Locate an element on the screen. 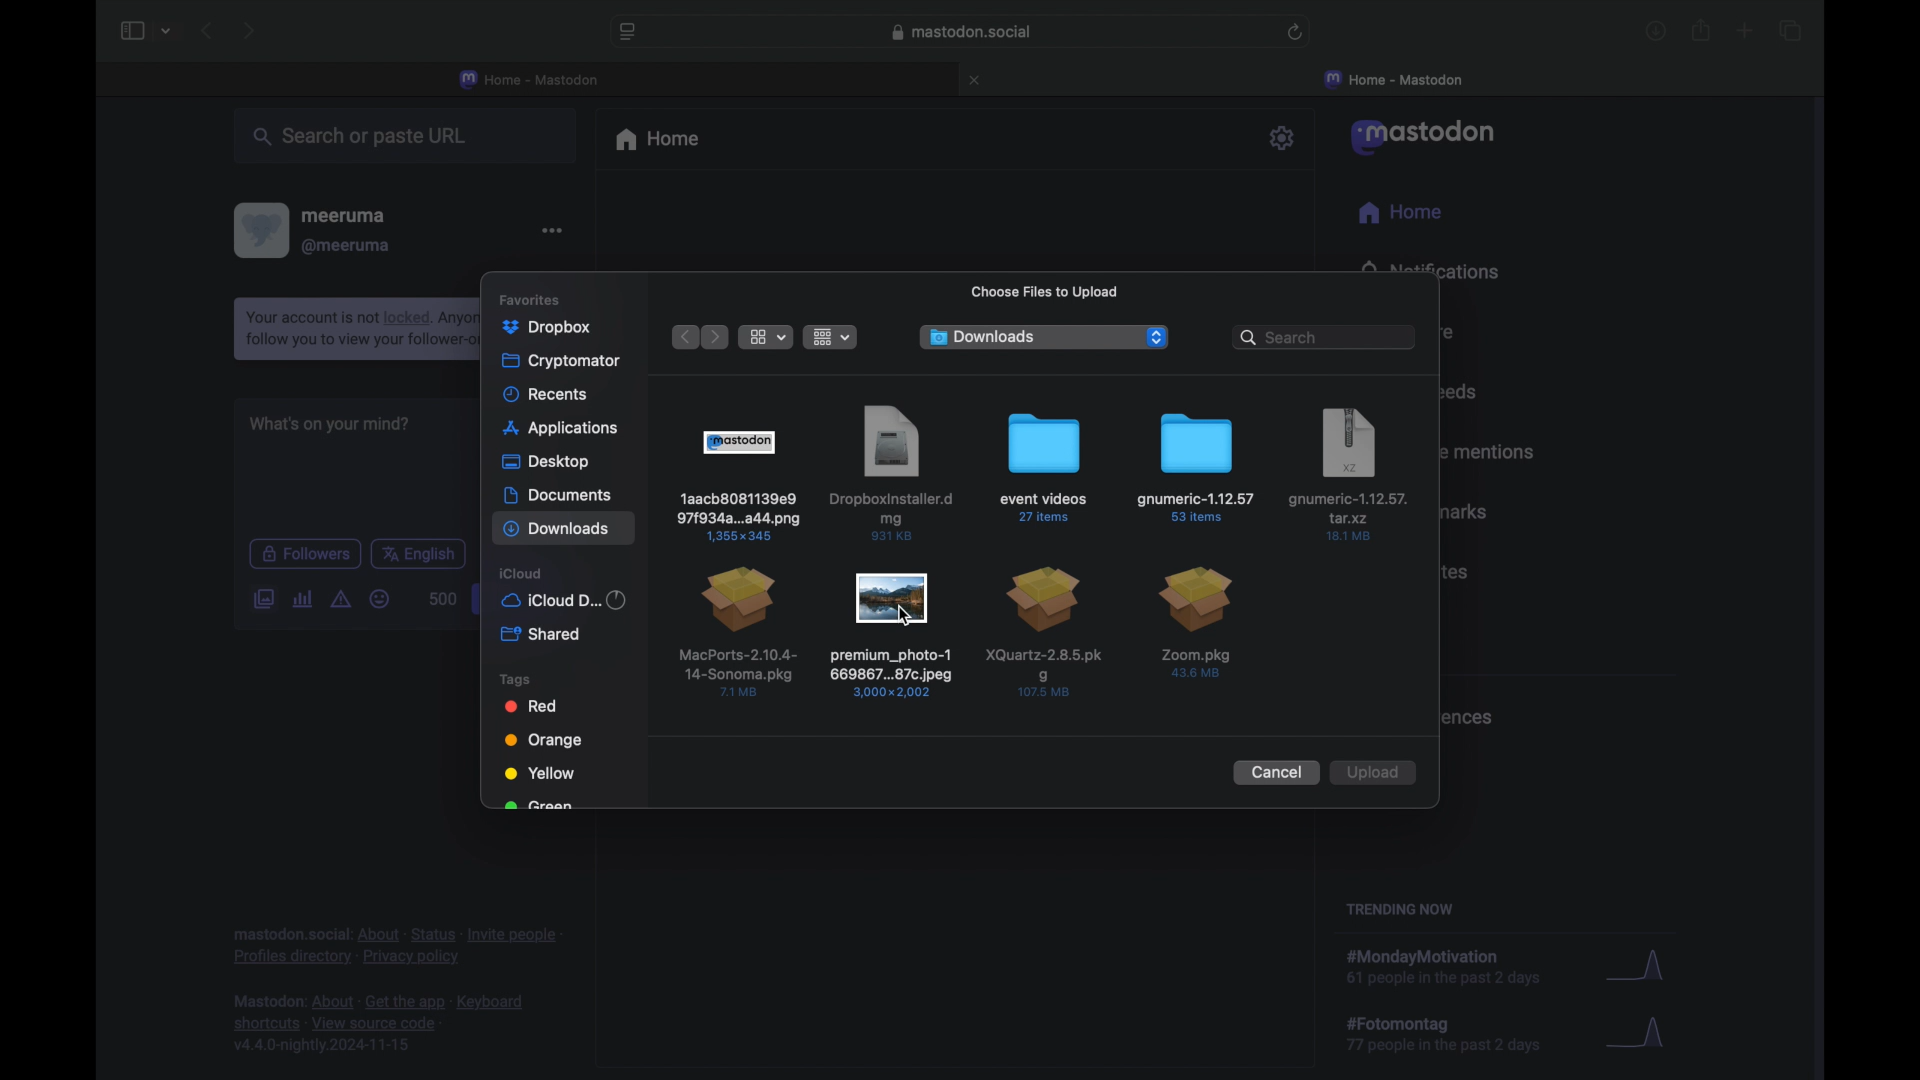 This screenshot has width=1920, height=1080. desktop is located at coordinates (546, 462).